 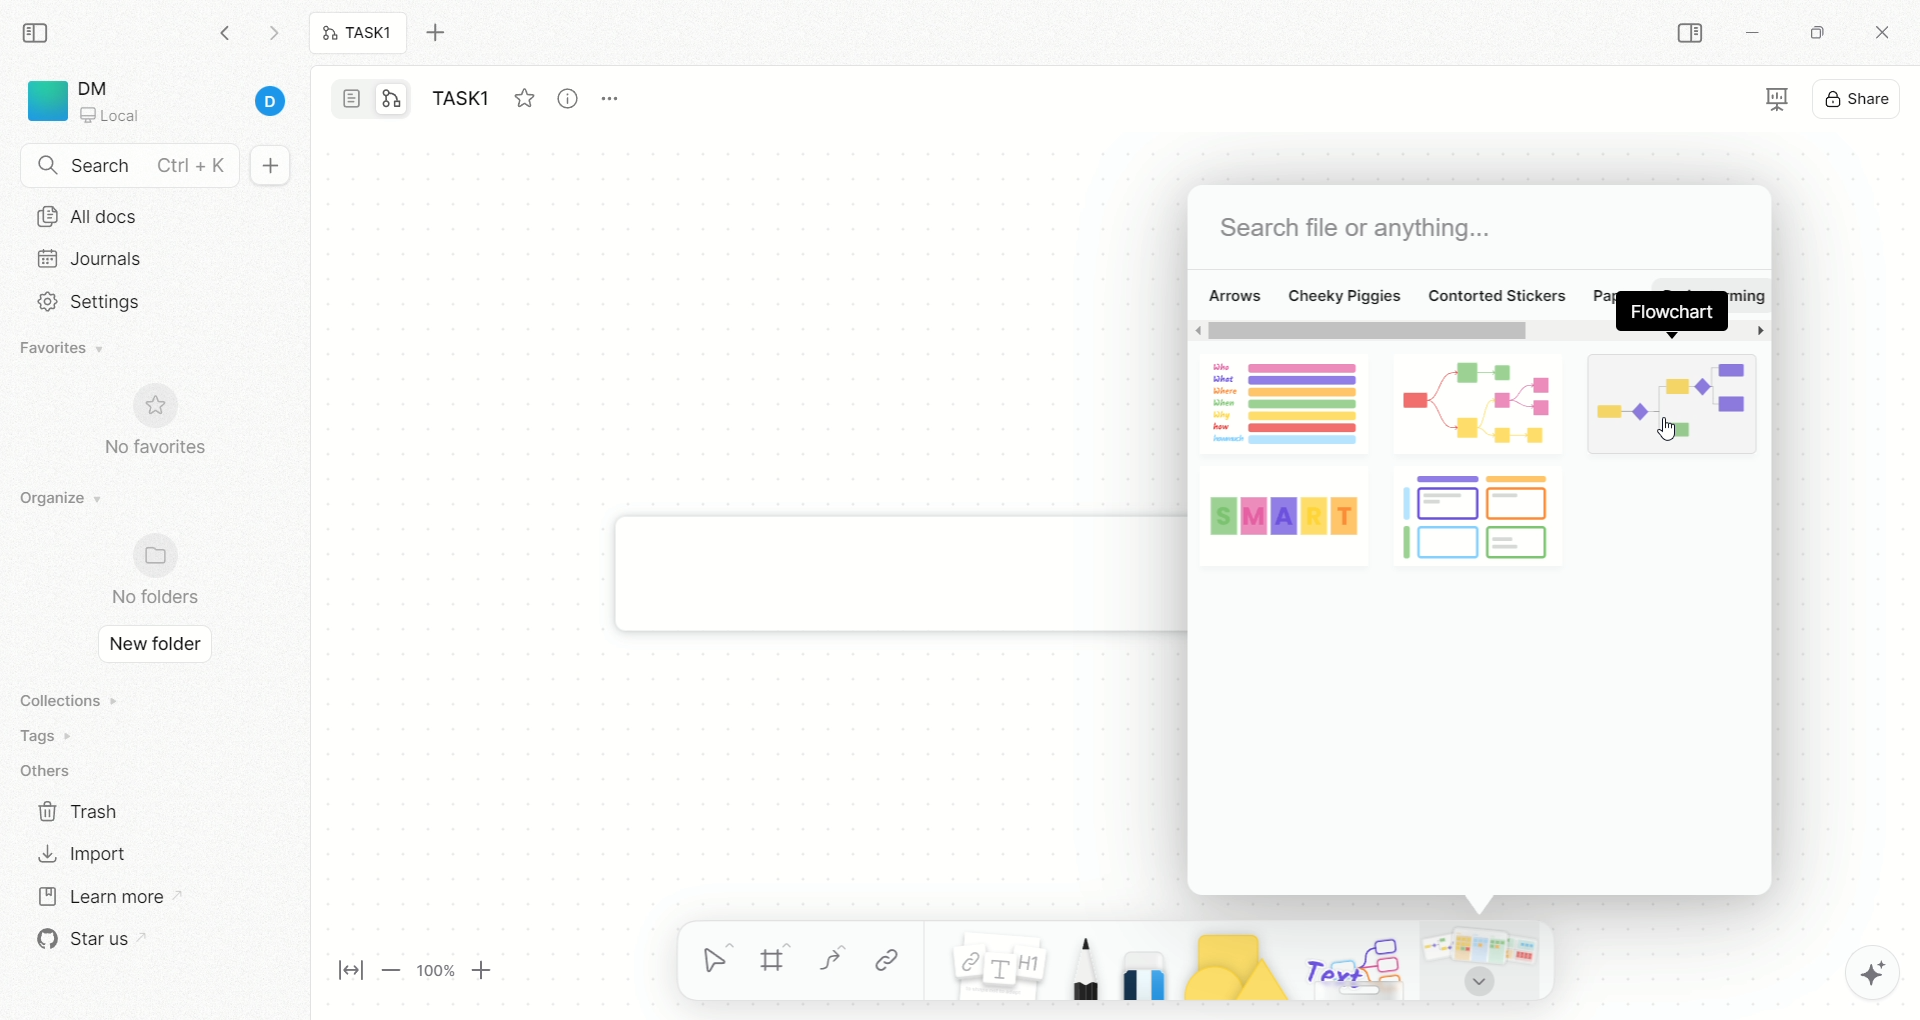 What do you see at coordinates (987, 960) in the screenshot?
I see `notes` at bounding box center [987, 960].